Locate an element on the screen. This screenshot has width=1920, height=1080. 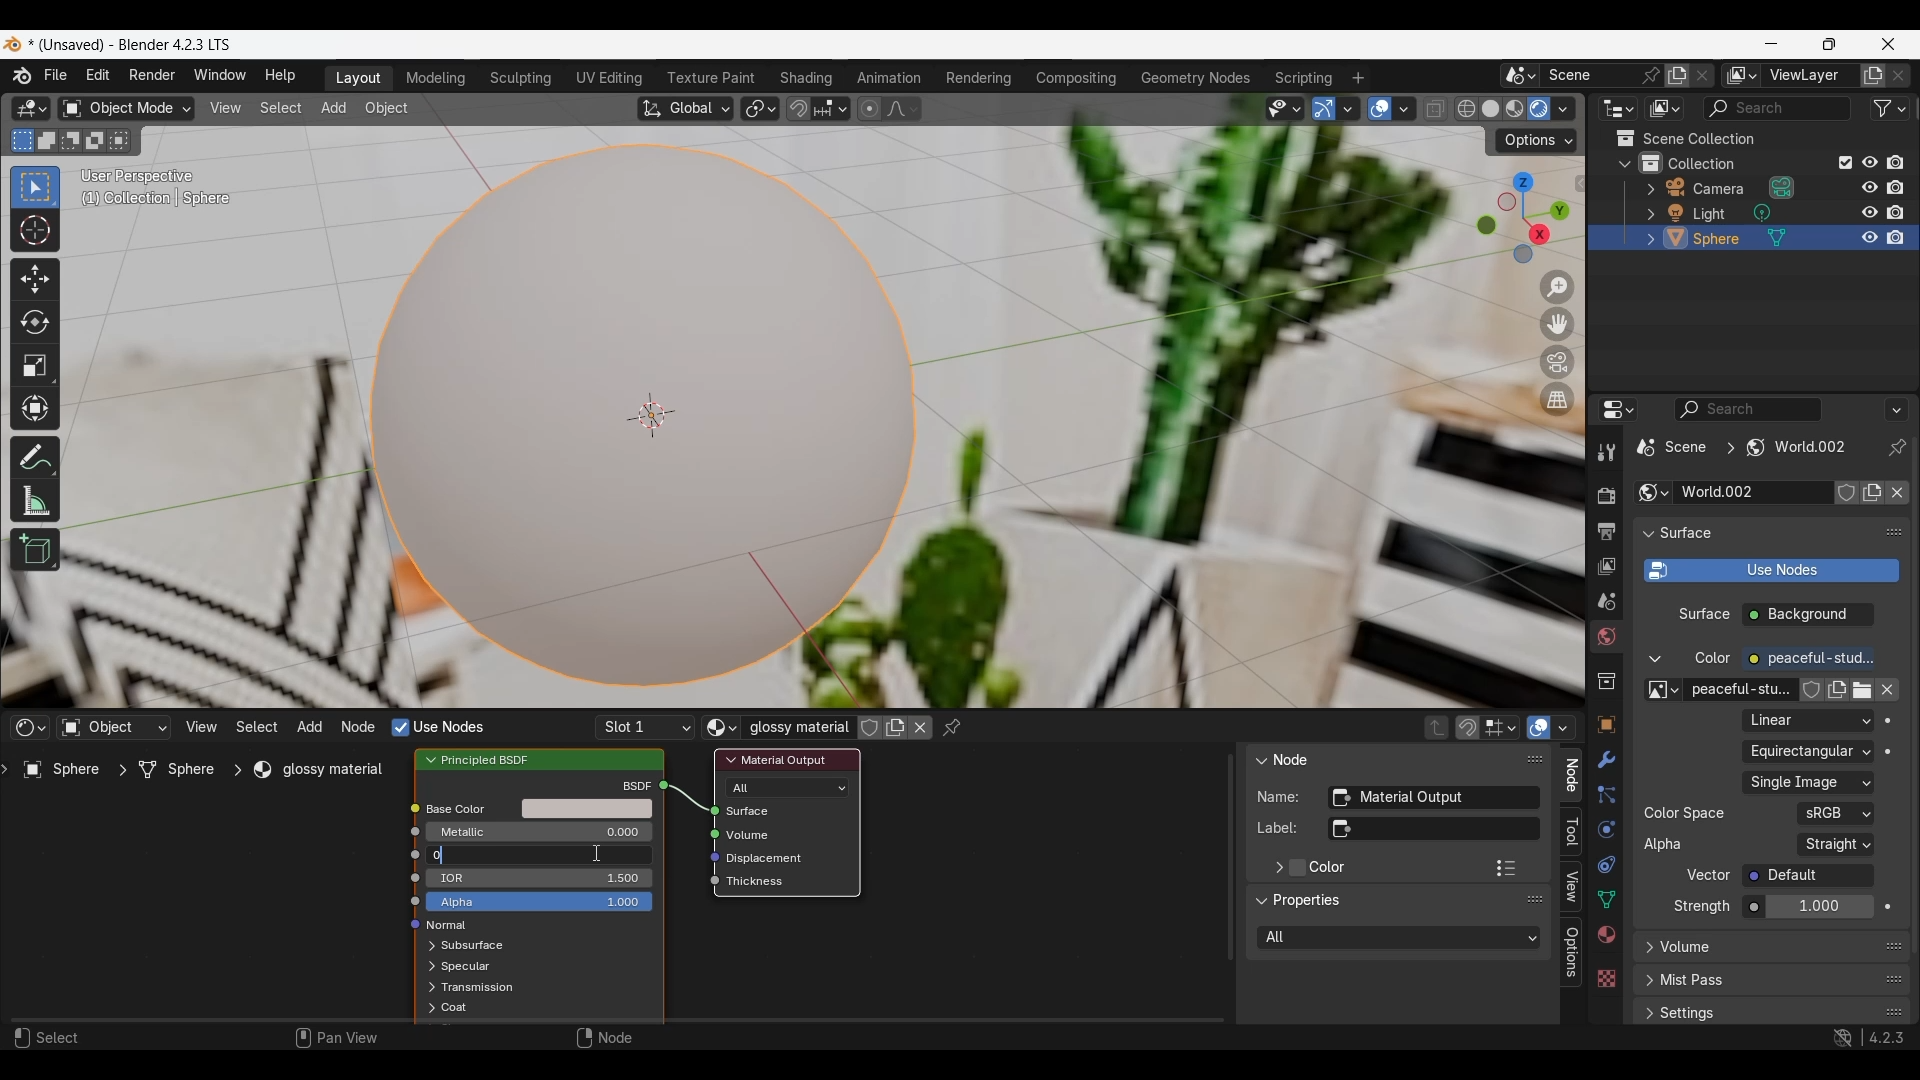
Collection properties is located at coordinates (1605, 681).